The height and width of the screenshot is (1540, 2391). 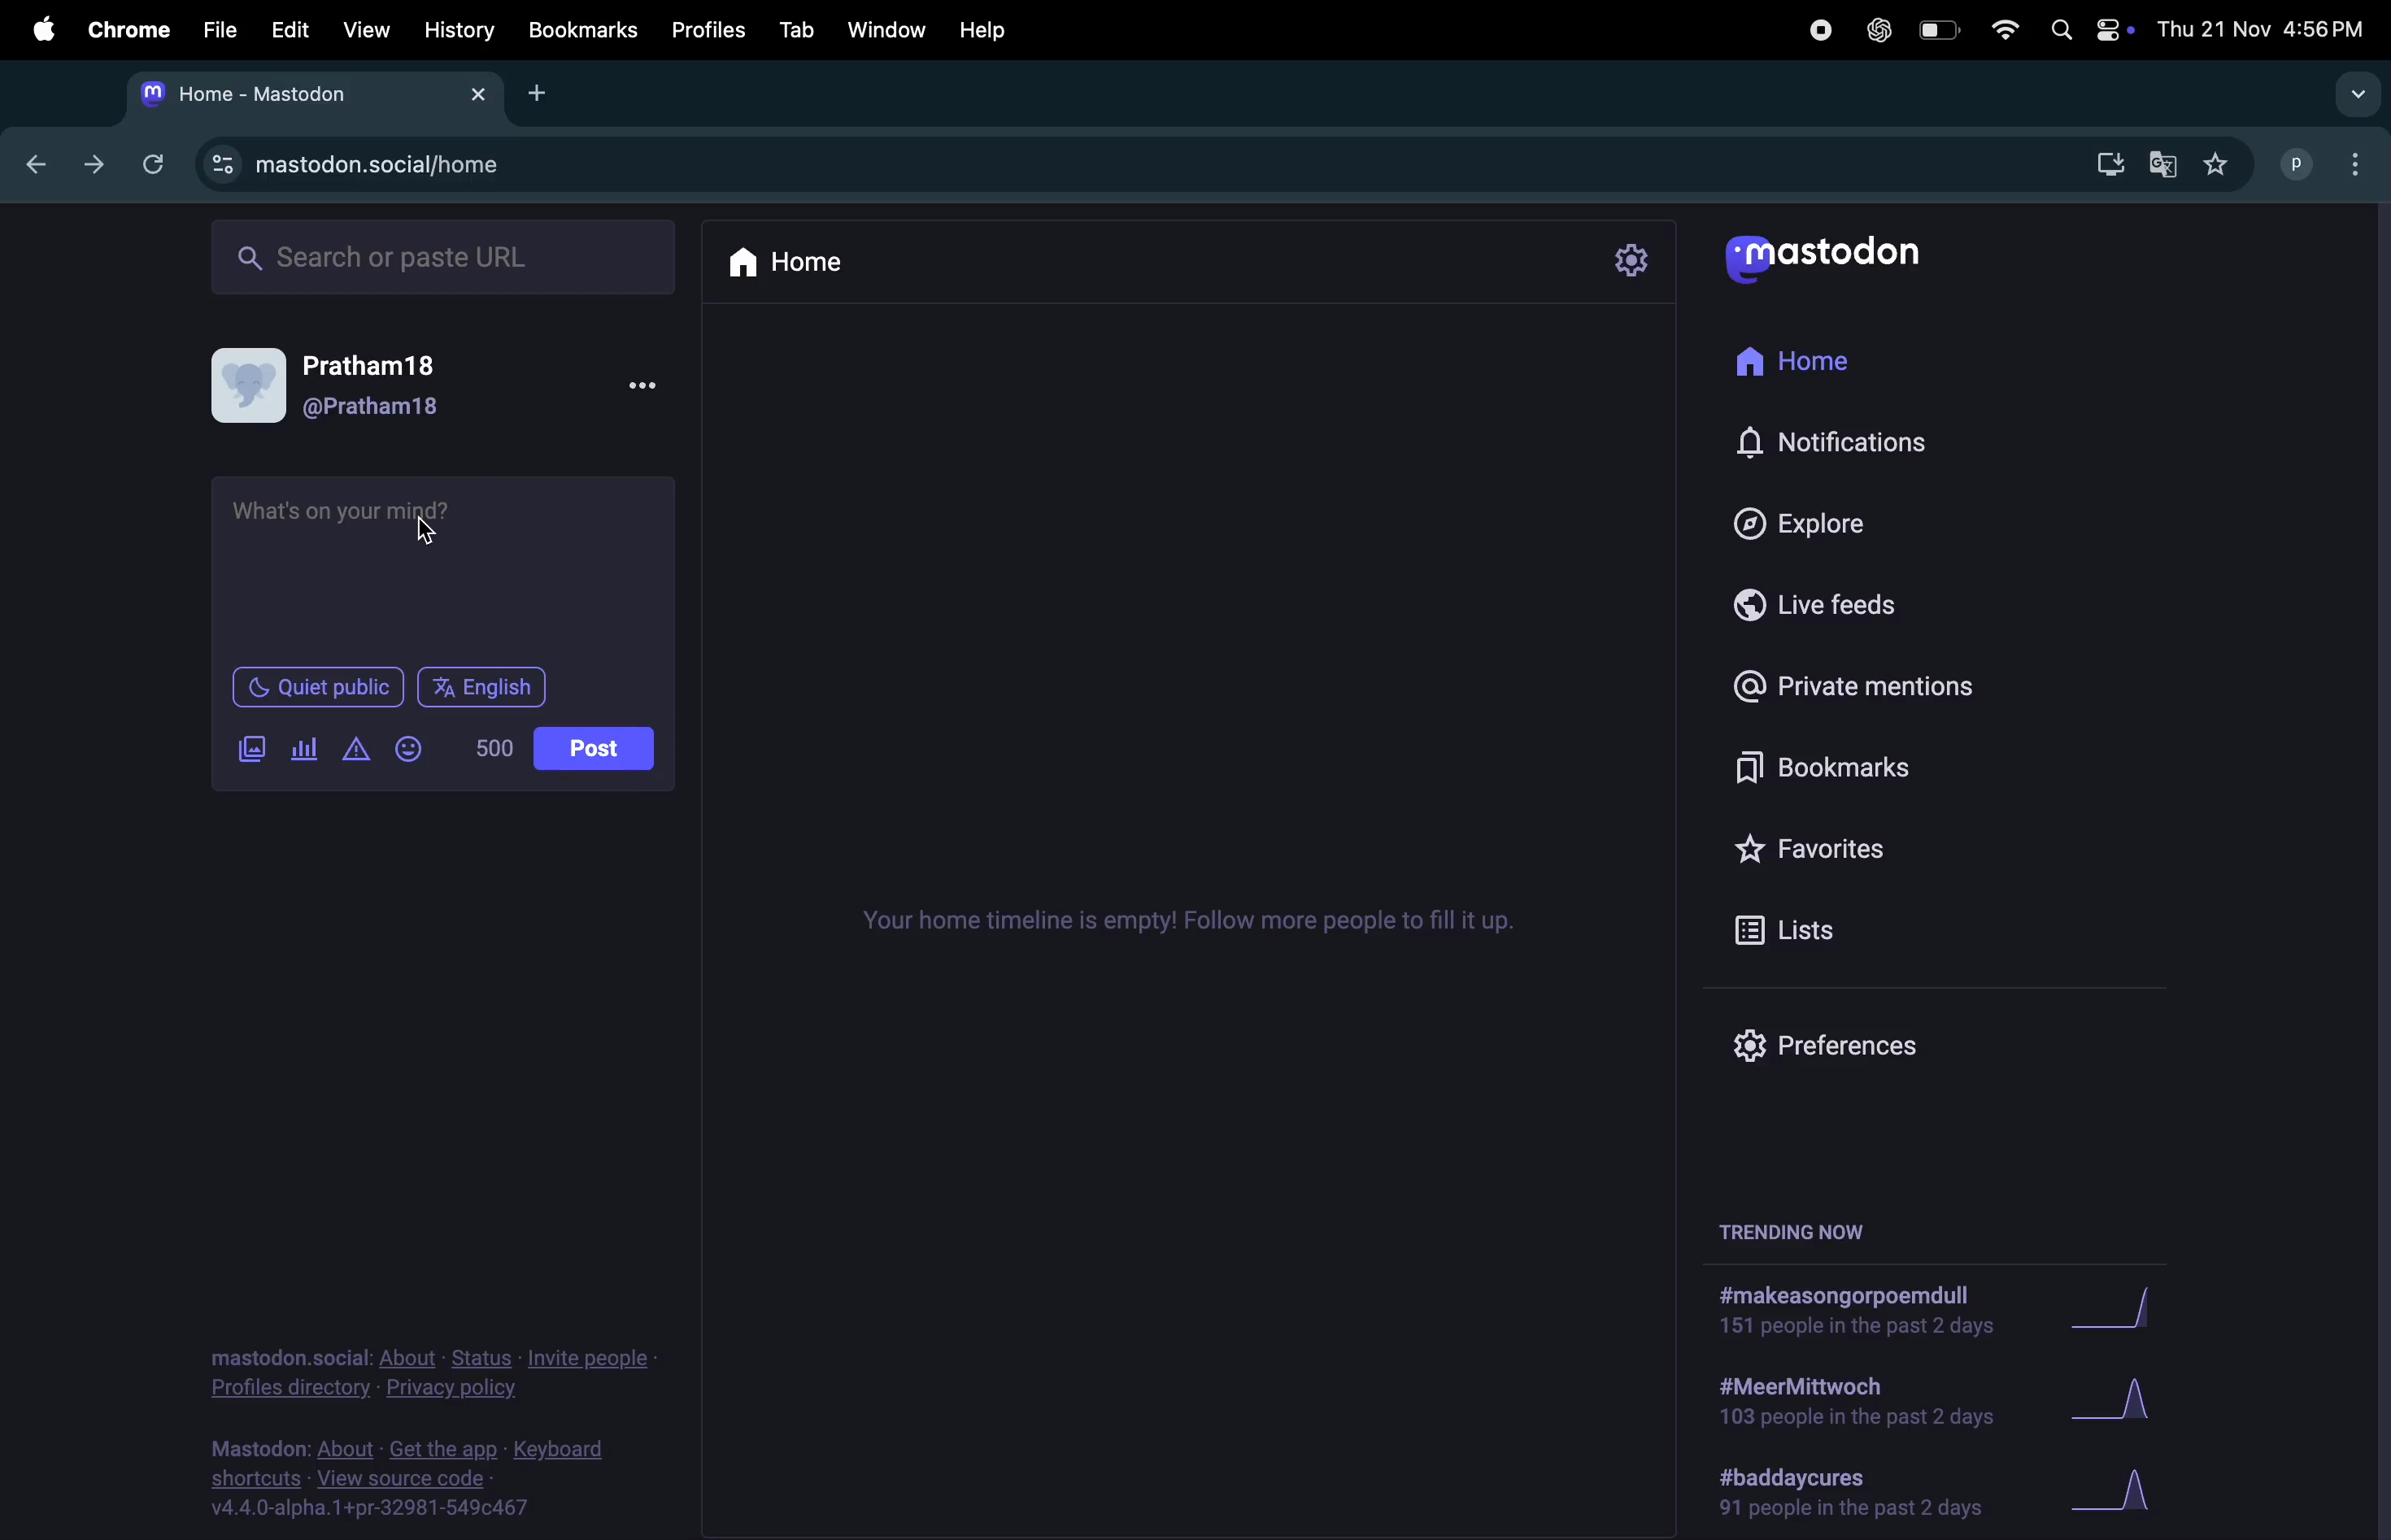 I want to click on user profile, so click(x=446, y=390).